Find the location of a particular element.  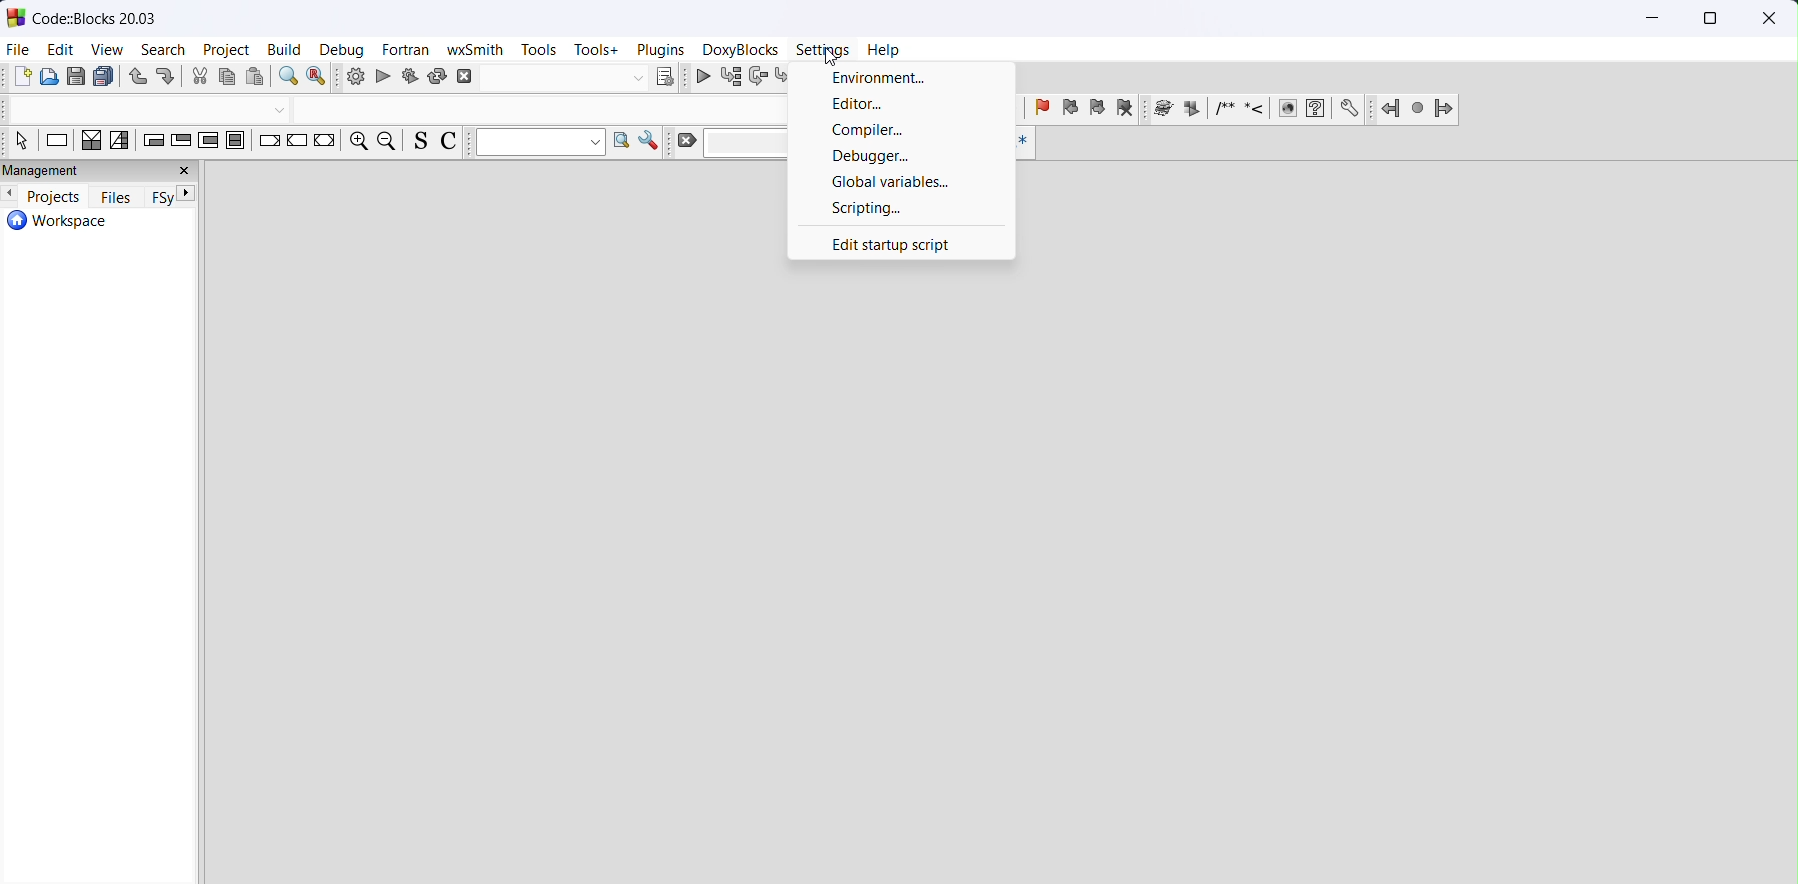

editor is located at coordinates (902, 107).